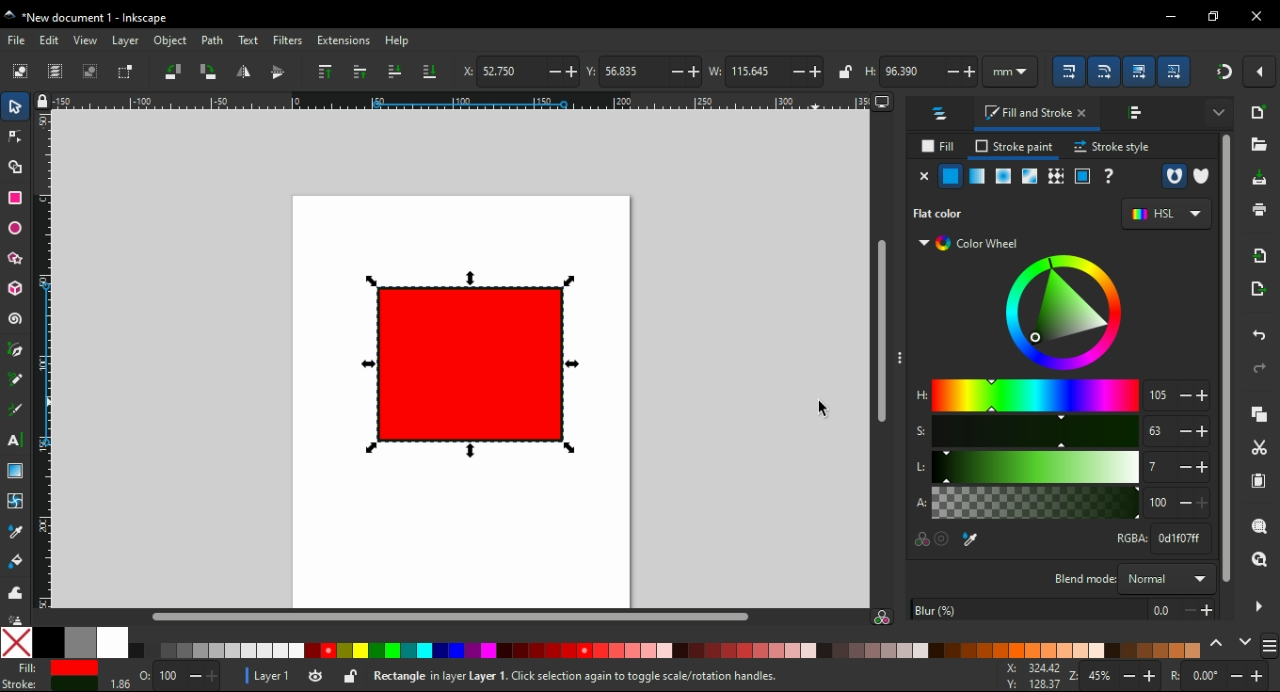 This screenshot has height=692, width=1280. I want to click on fill stroke, so click(1037, 115).